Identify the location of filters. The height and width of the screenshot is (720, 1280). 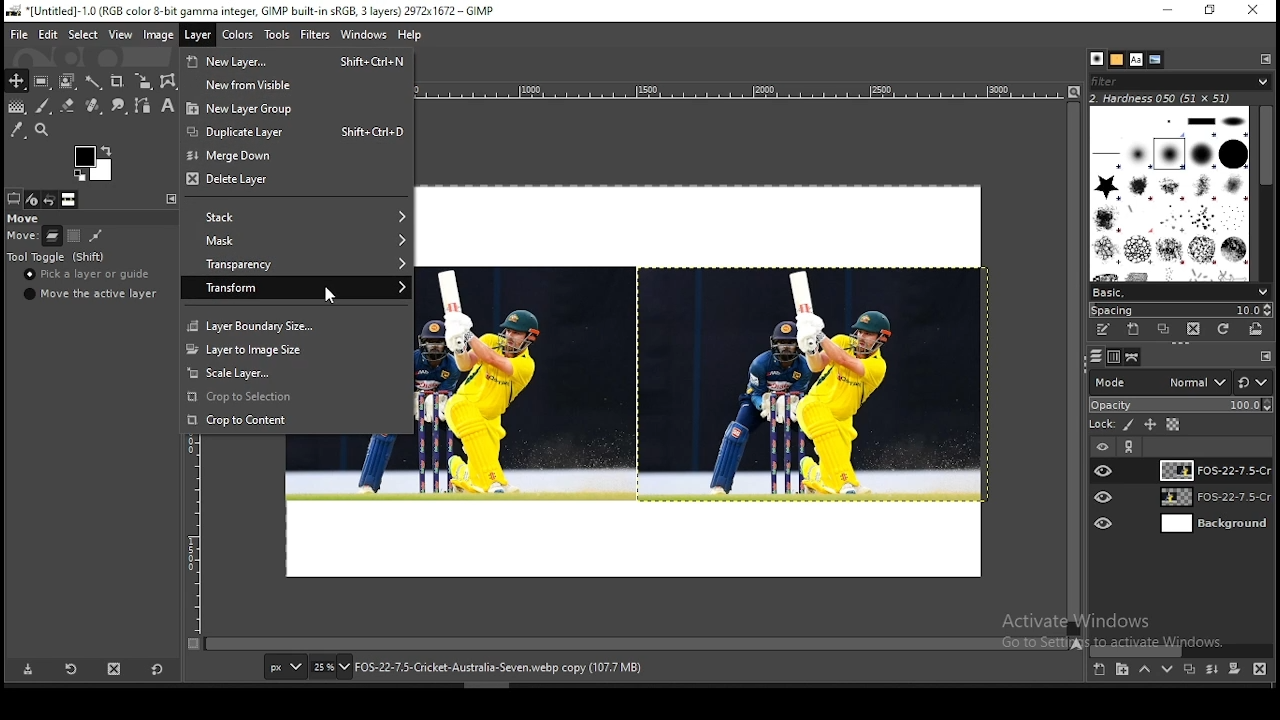
(316, 35).